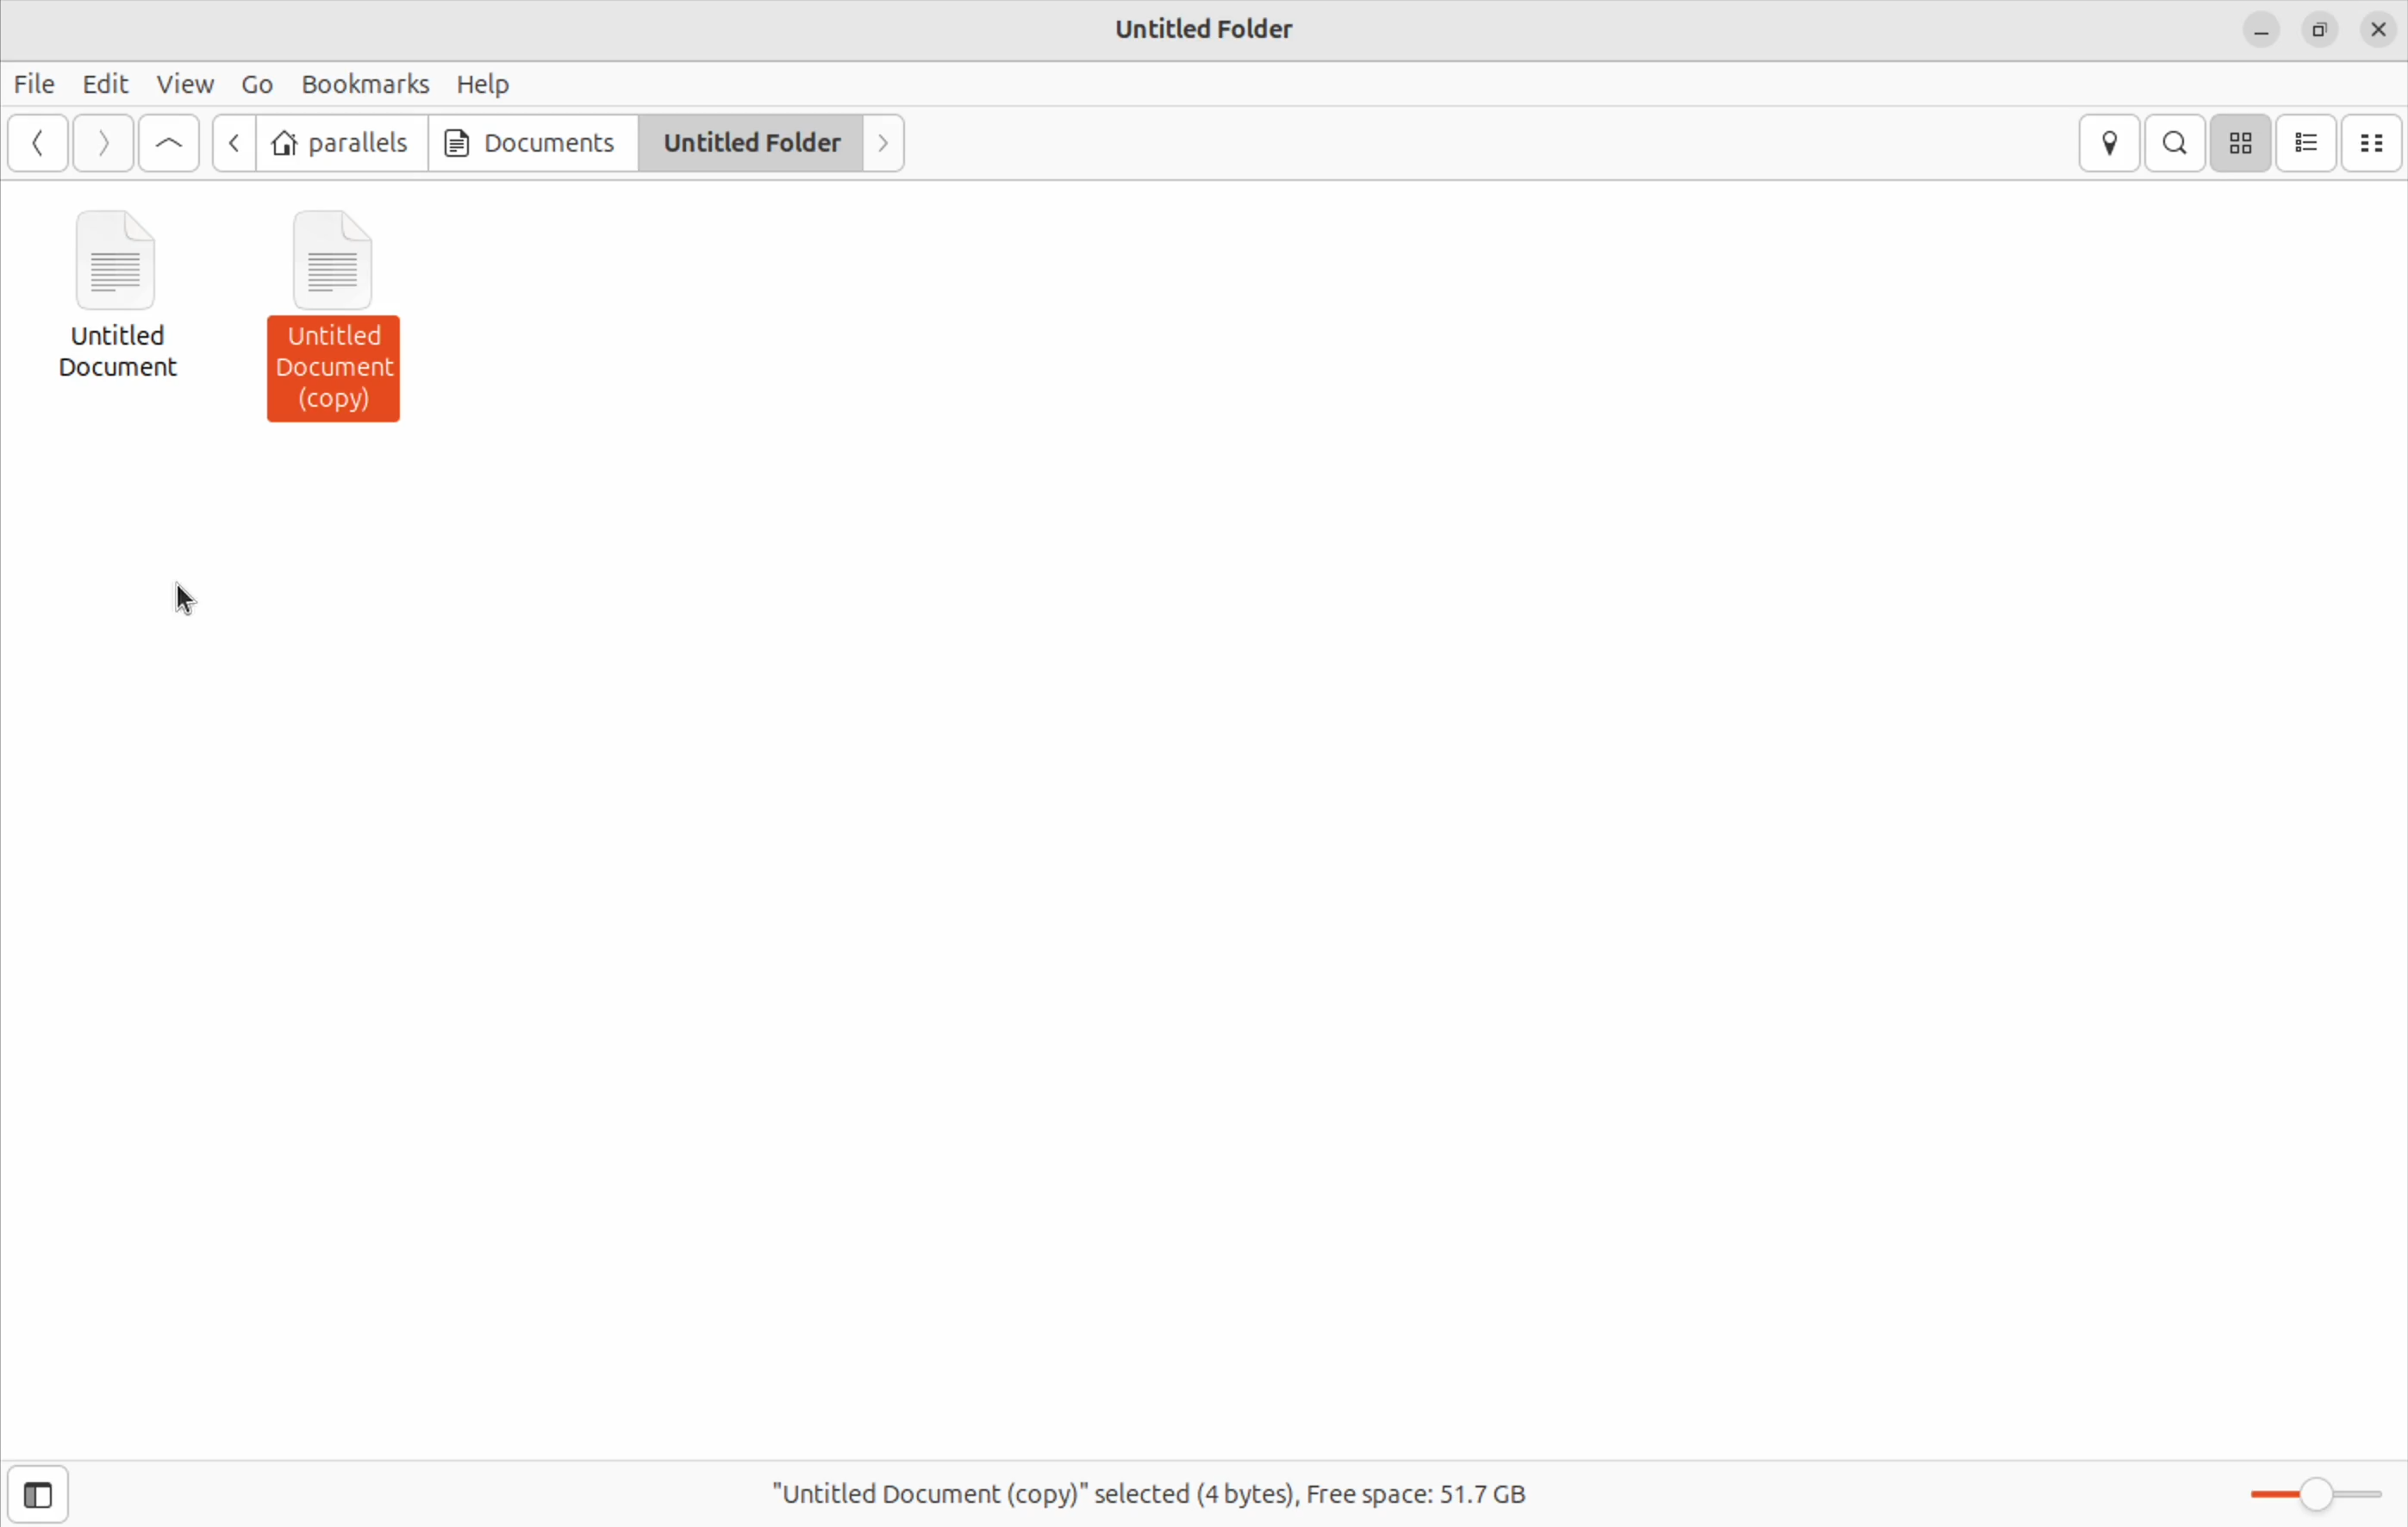 This screenshot has height=1527, width=2408. Describe the element at coordinates (2244, 142) in the screenshot. I see `icon view` at that location.